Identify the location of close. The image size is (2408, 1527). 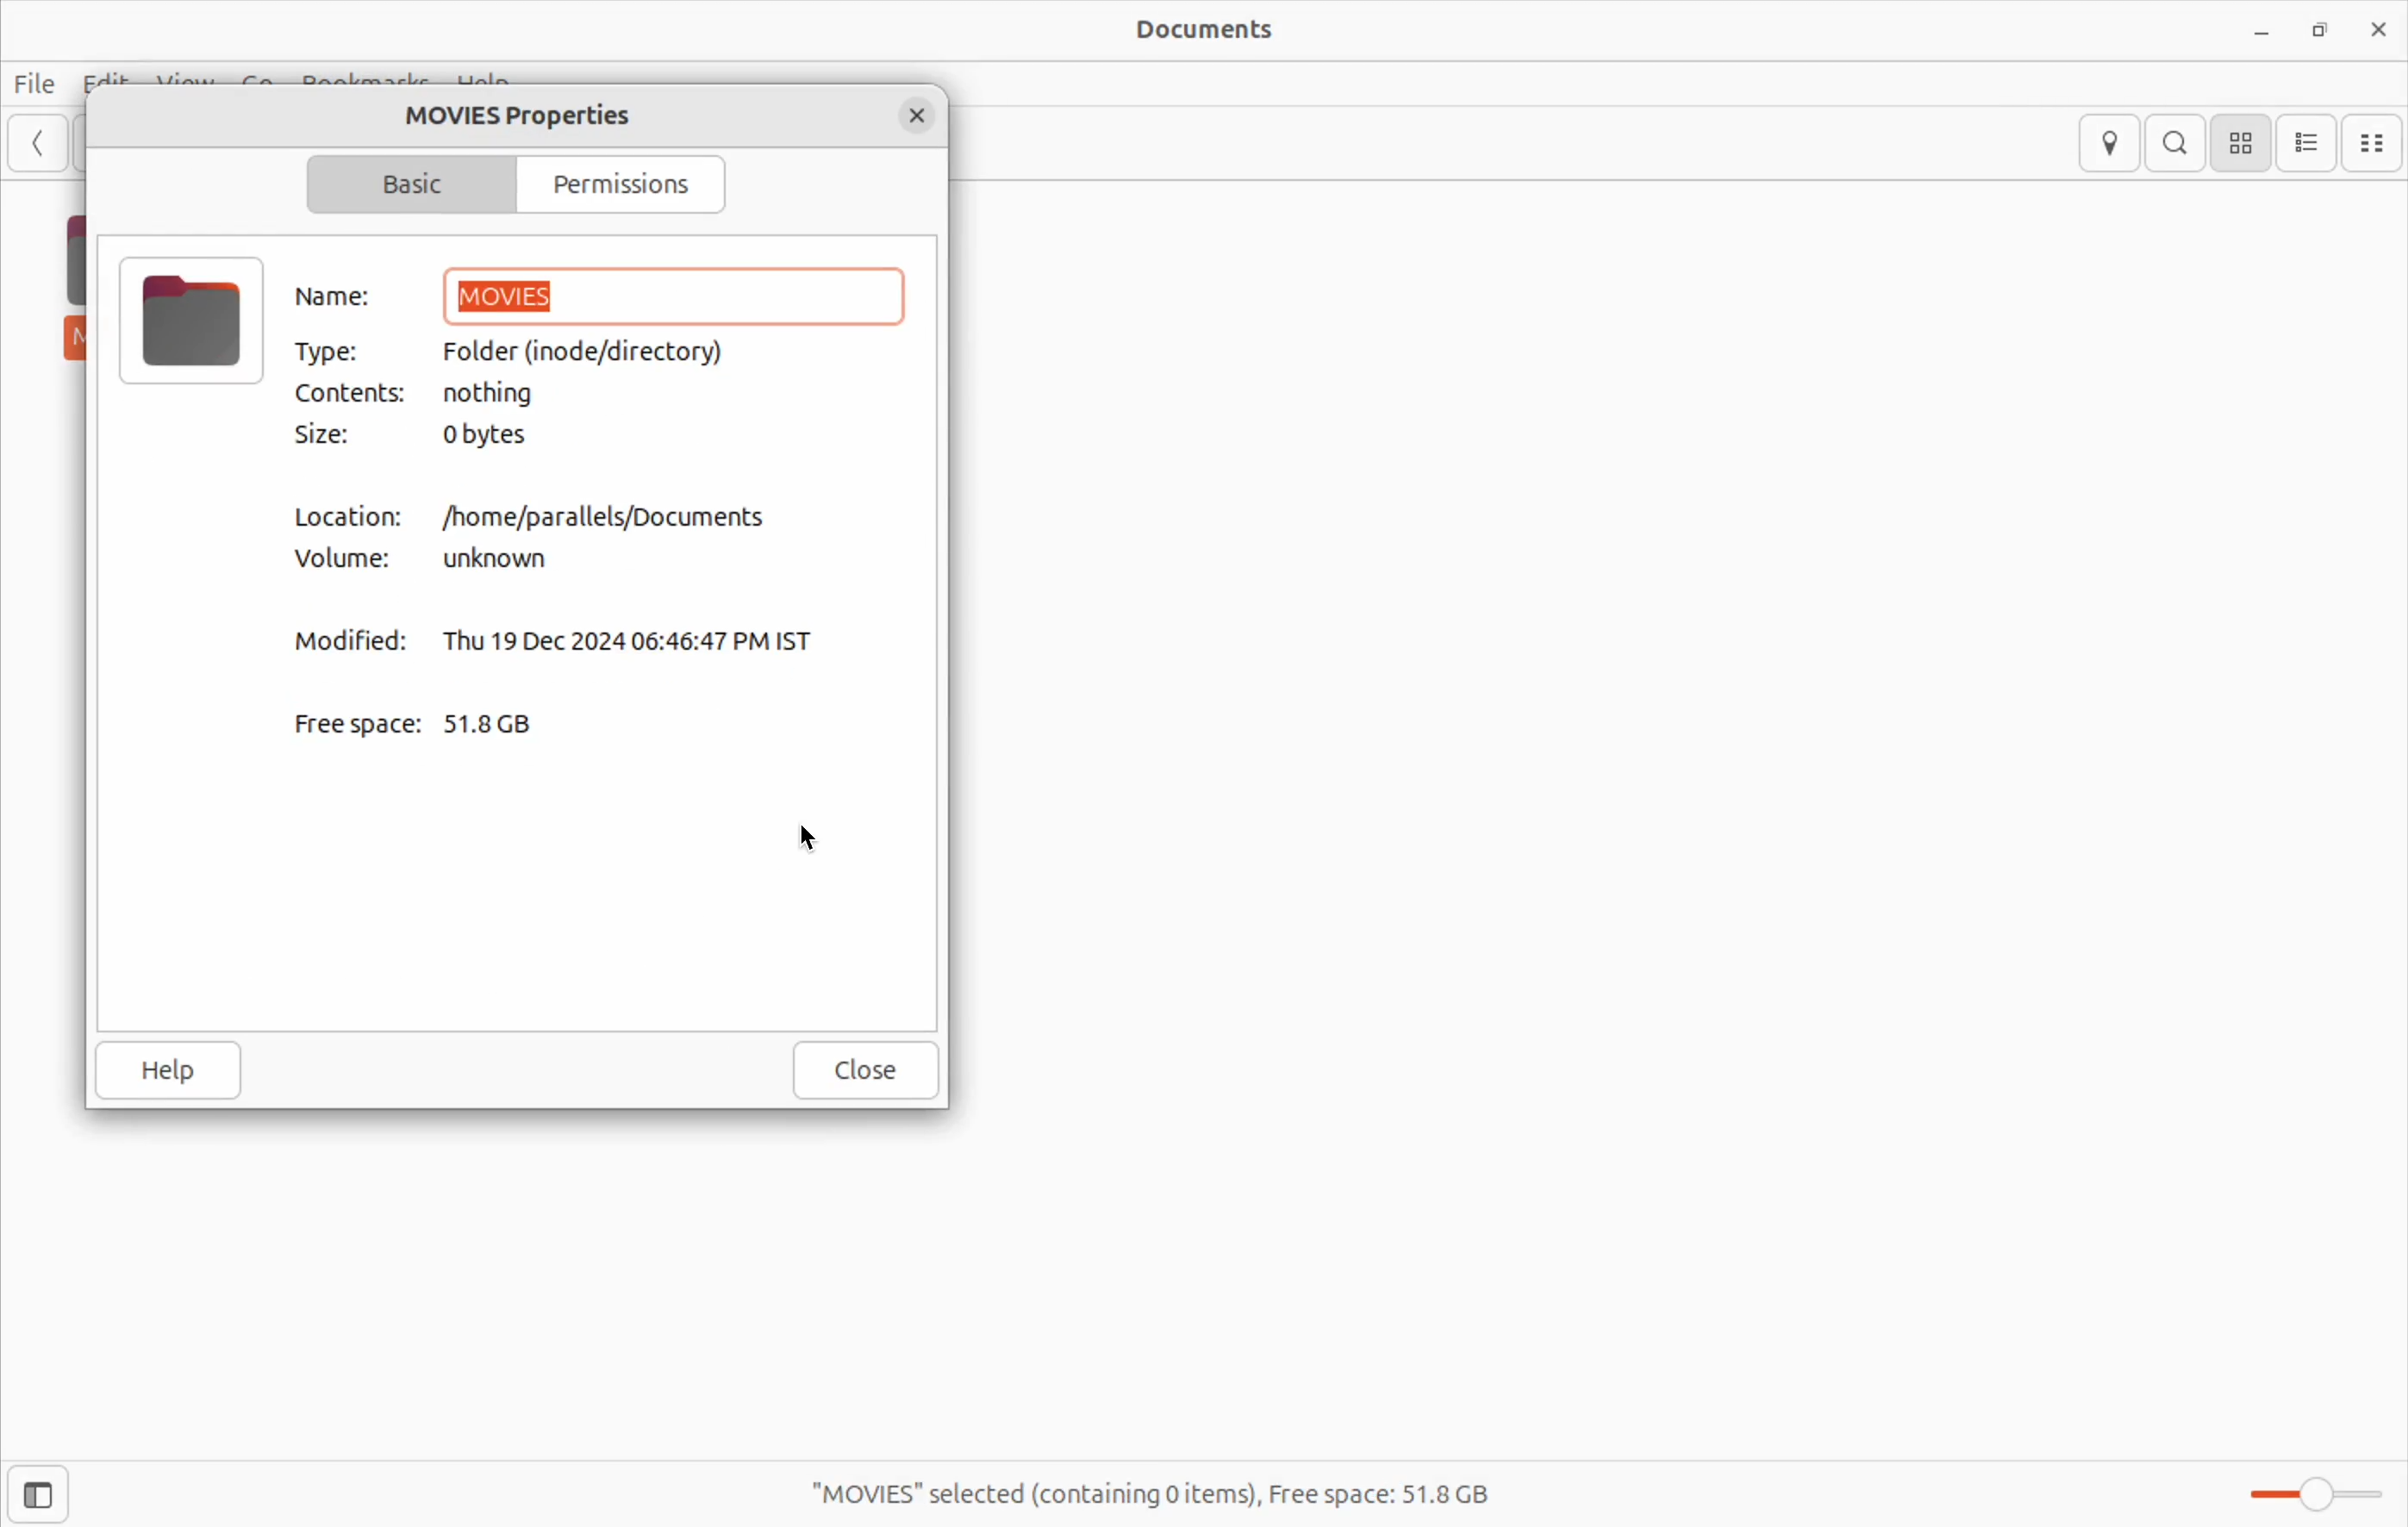
(2378, 29).